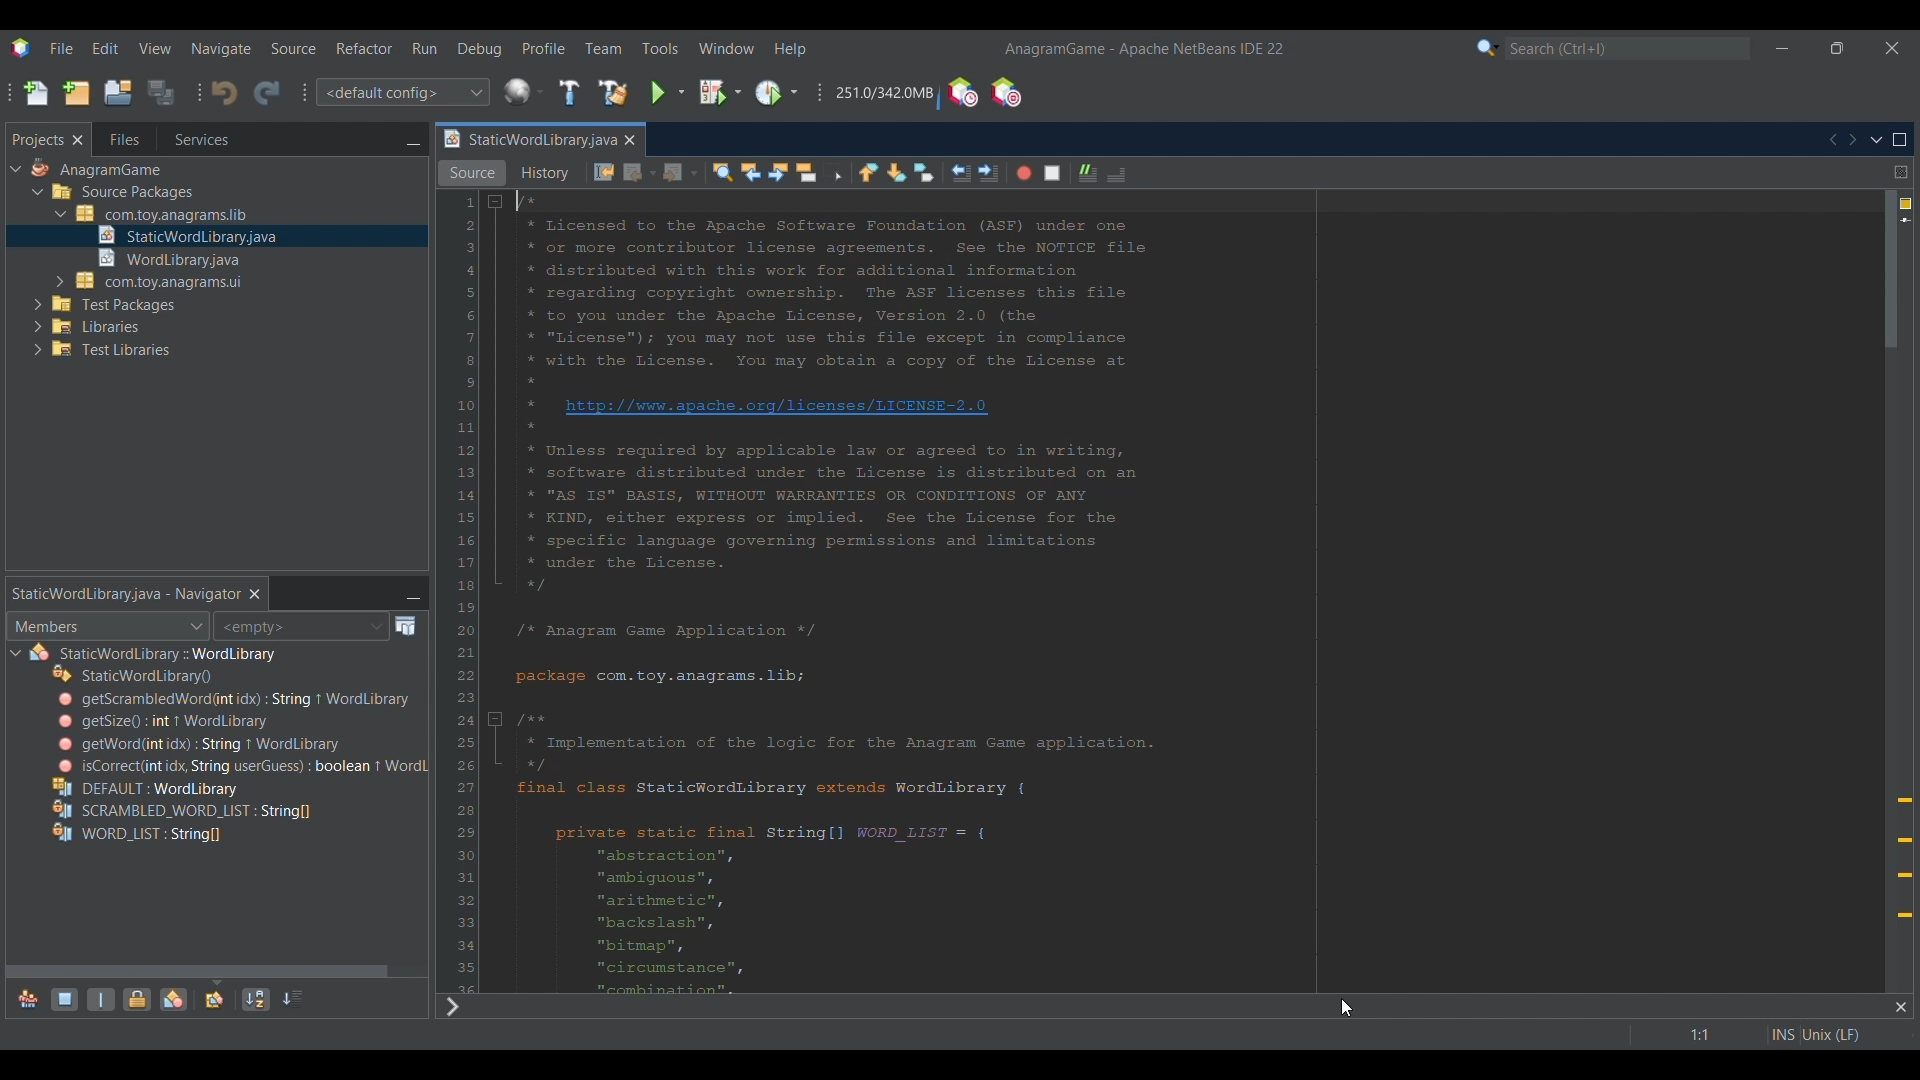 This screenshot has height=1080, width=1920. Describe the element at coordinates (17, 653) in the screenshot. I see `Click to collapse current file` at that location.